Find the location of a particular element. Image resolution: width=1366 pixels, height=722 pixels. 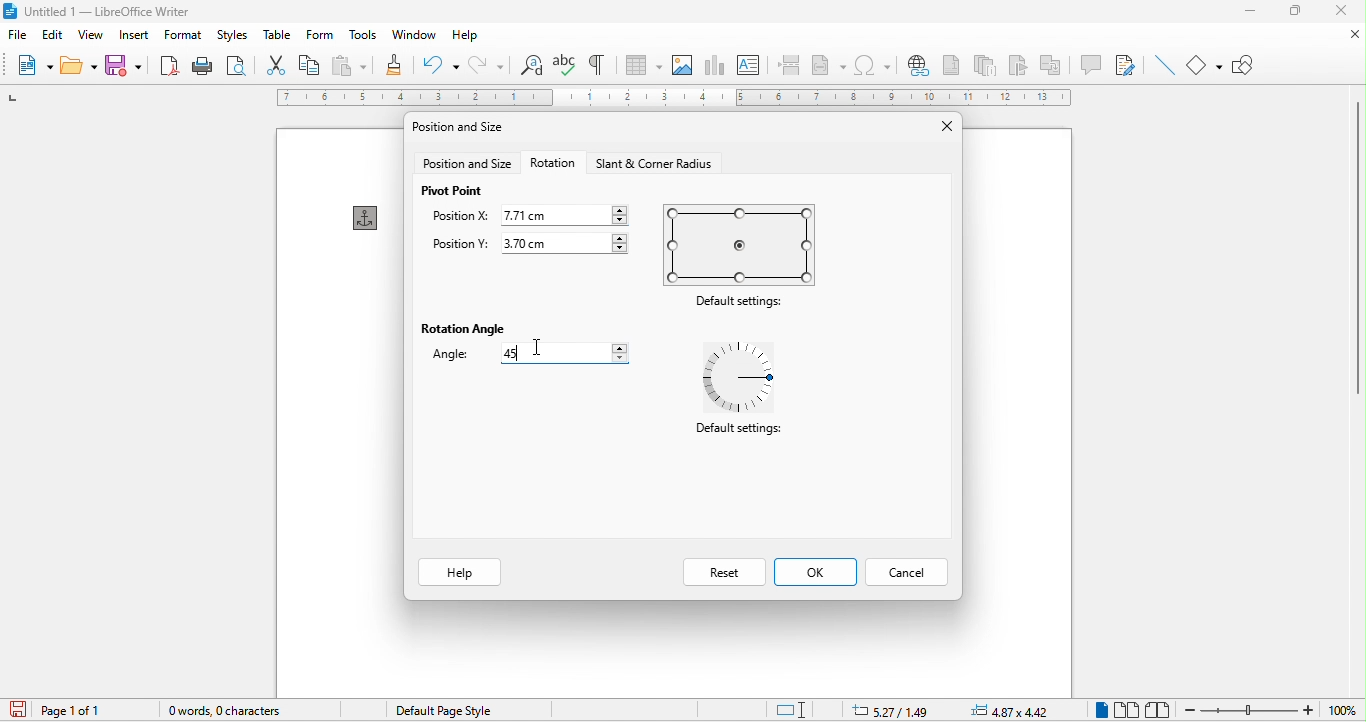

print preview is located at coordinates (236, 67).